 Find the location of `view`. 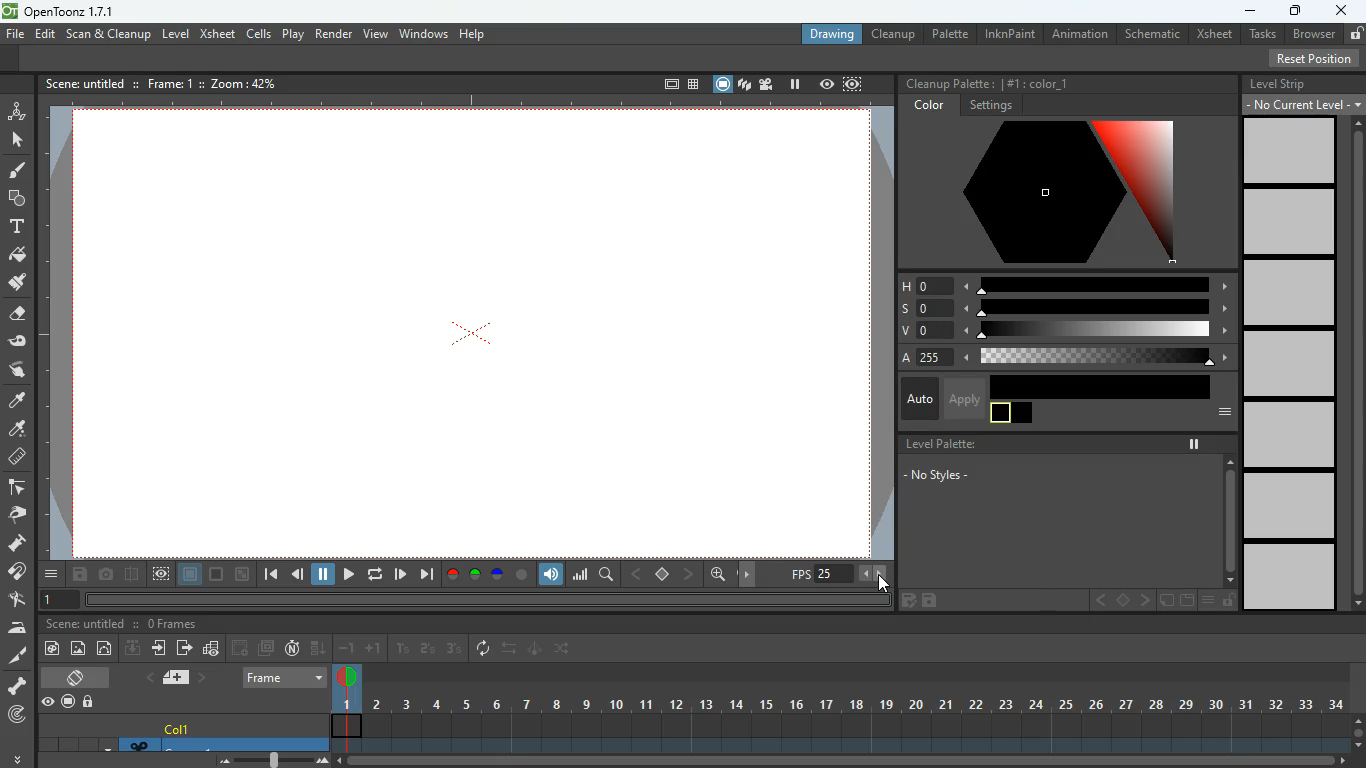

view is located at coordinates (825, 83).